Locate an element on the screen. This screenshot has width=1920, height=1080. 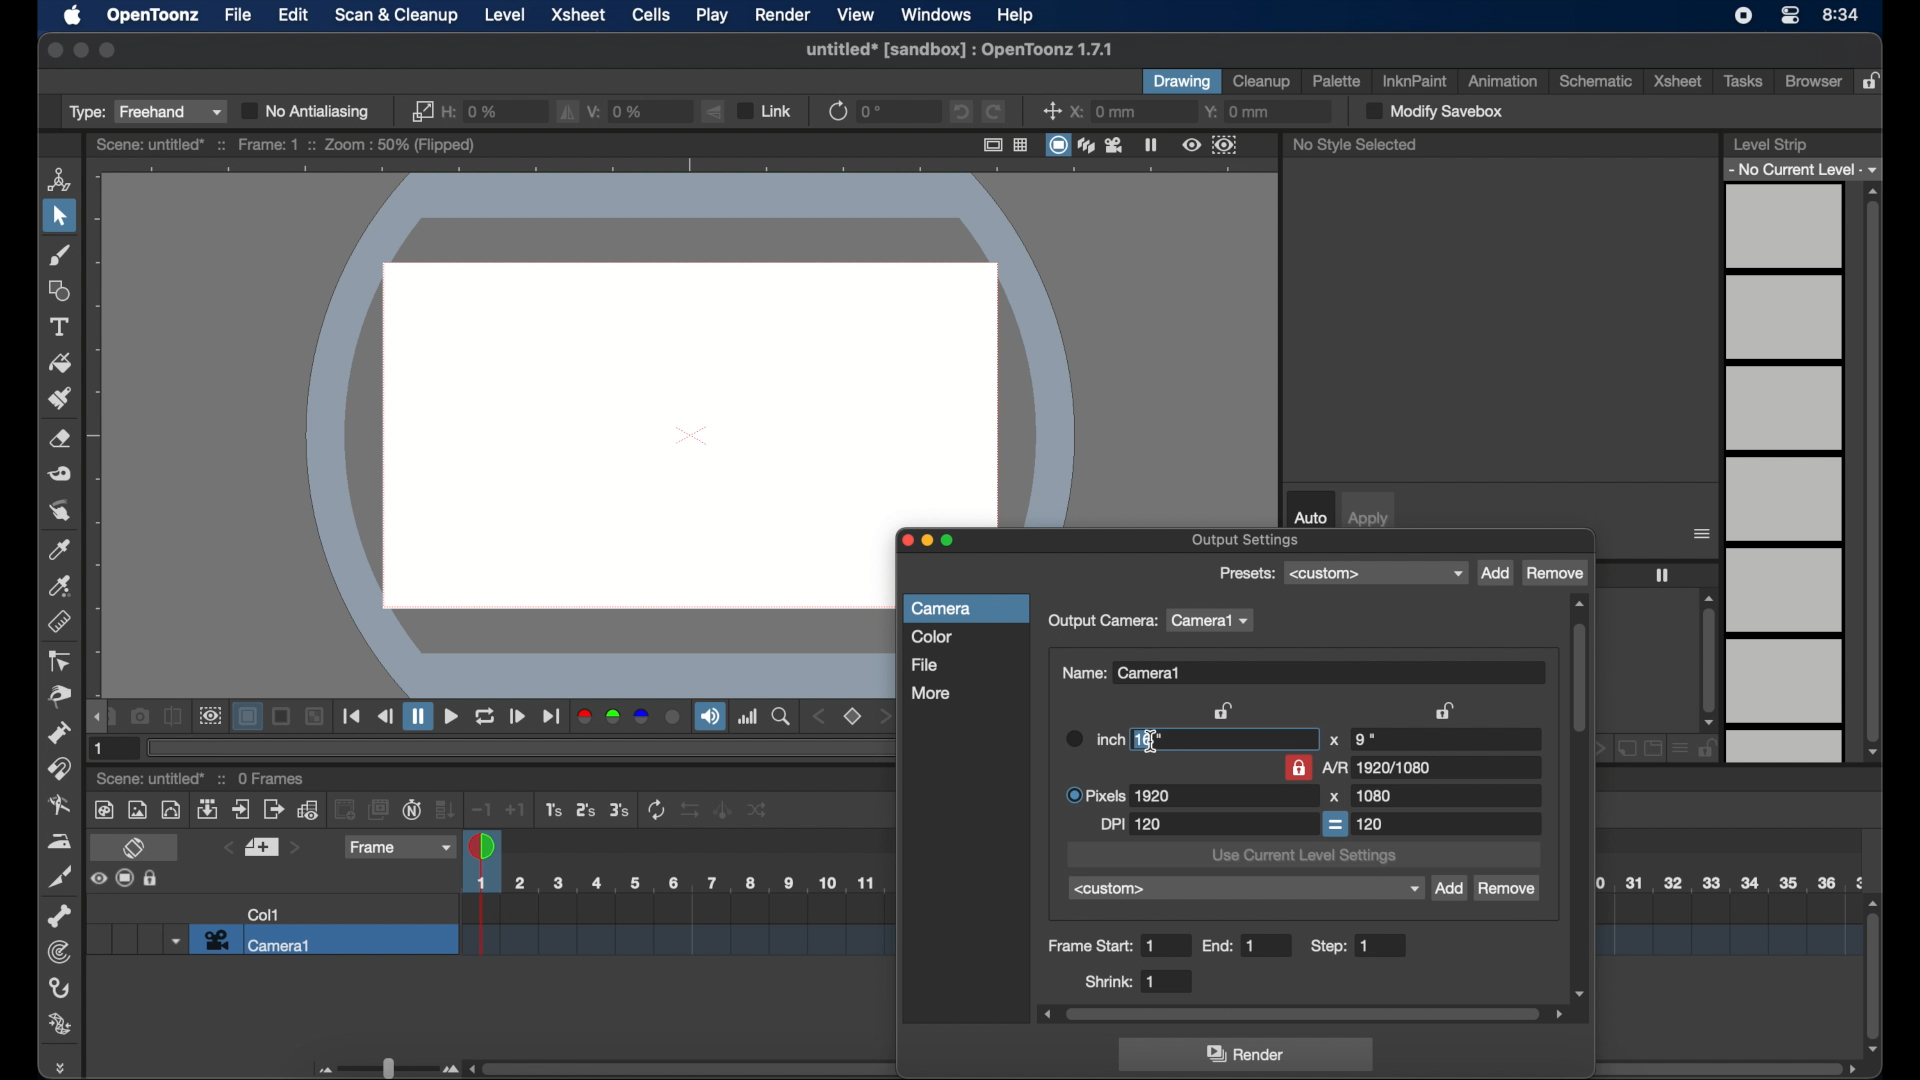
 is located at coordinates (694, 810).